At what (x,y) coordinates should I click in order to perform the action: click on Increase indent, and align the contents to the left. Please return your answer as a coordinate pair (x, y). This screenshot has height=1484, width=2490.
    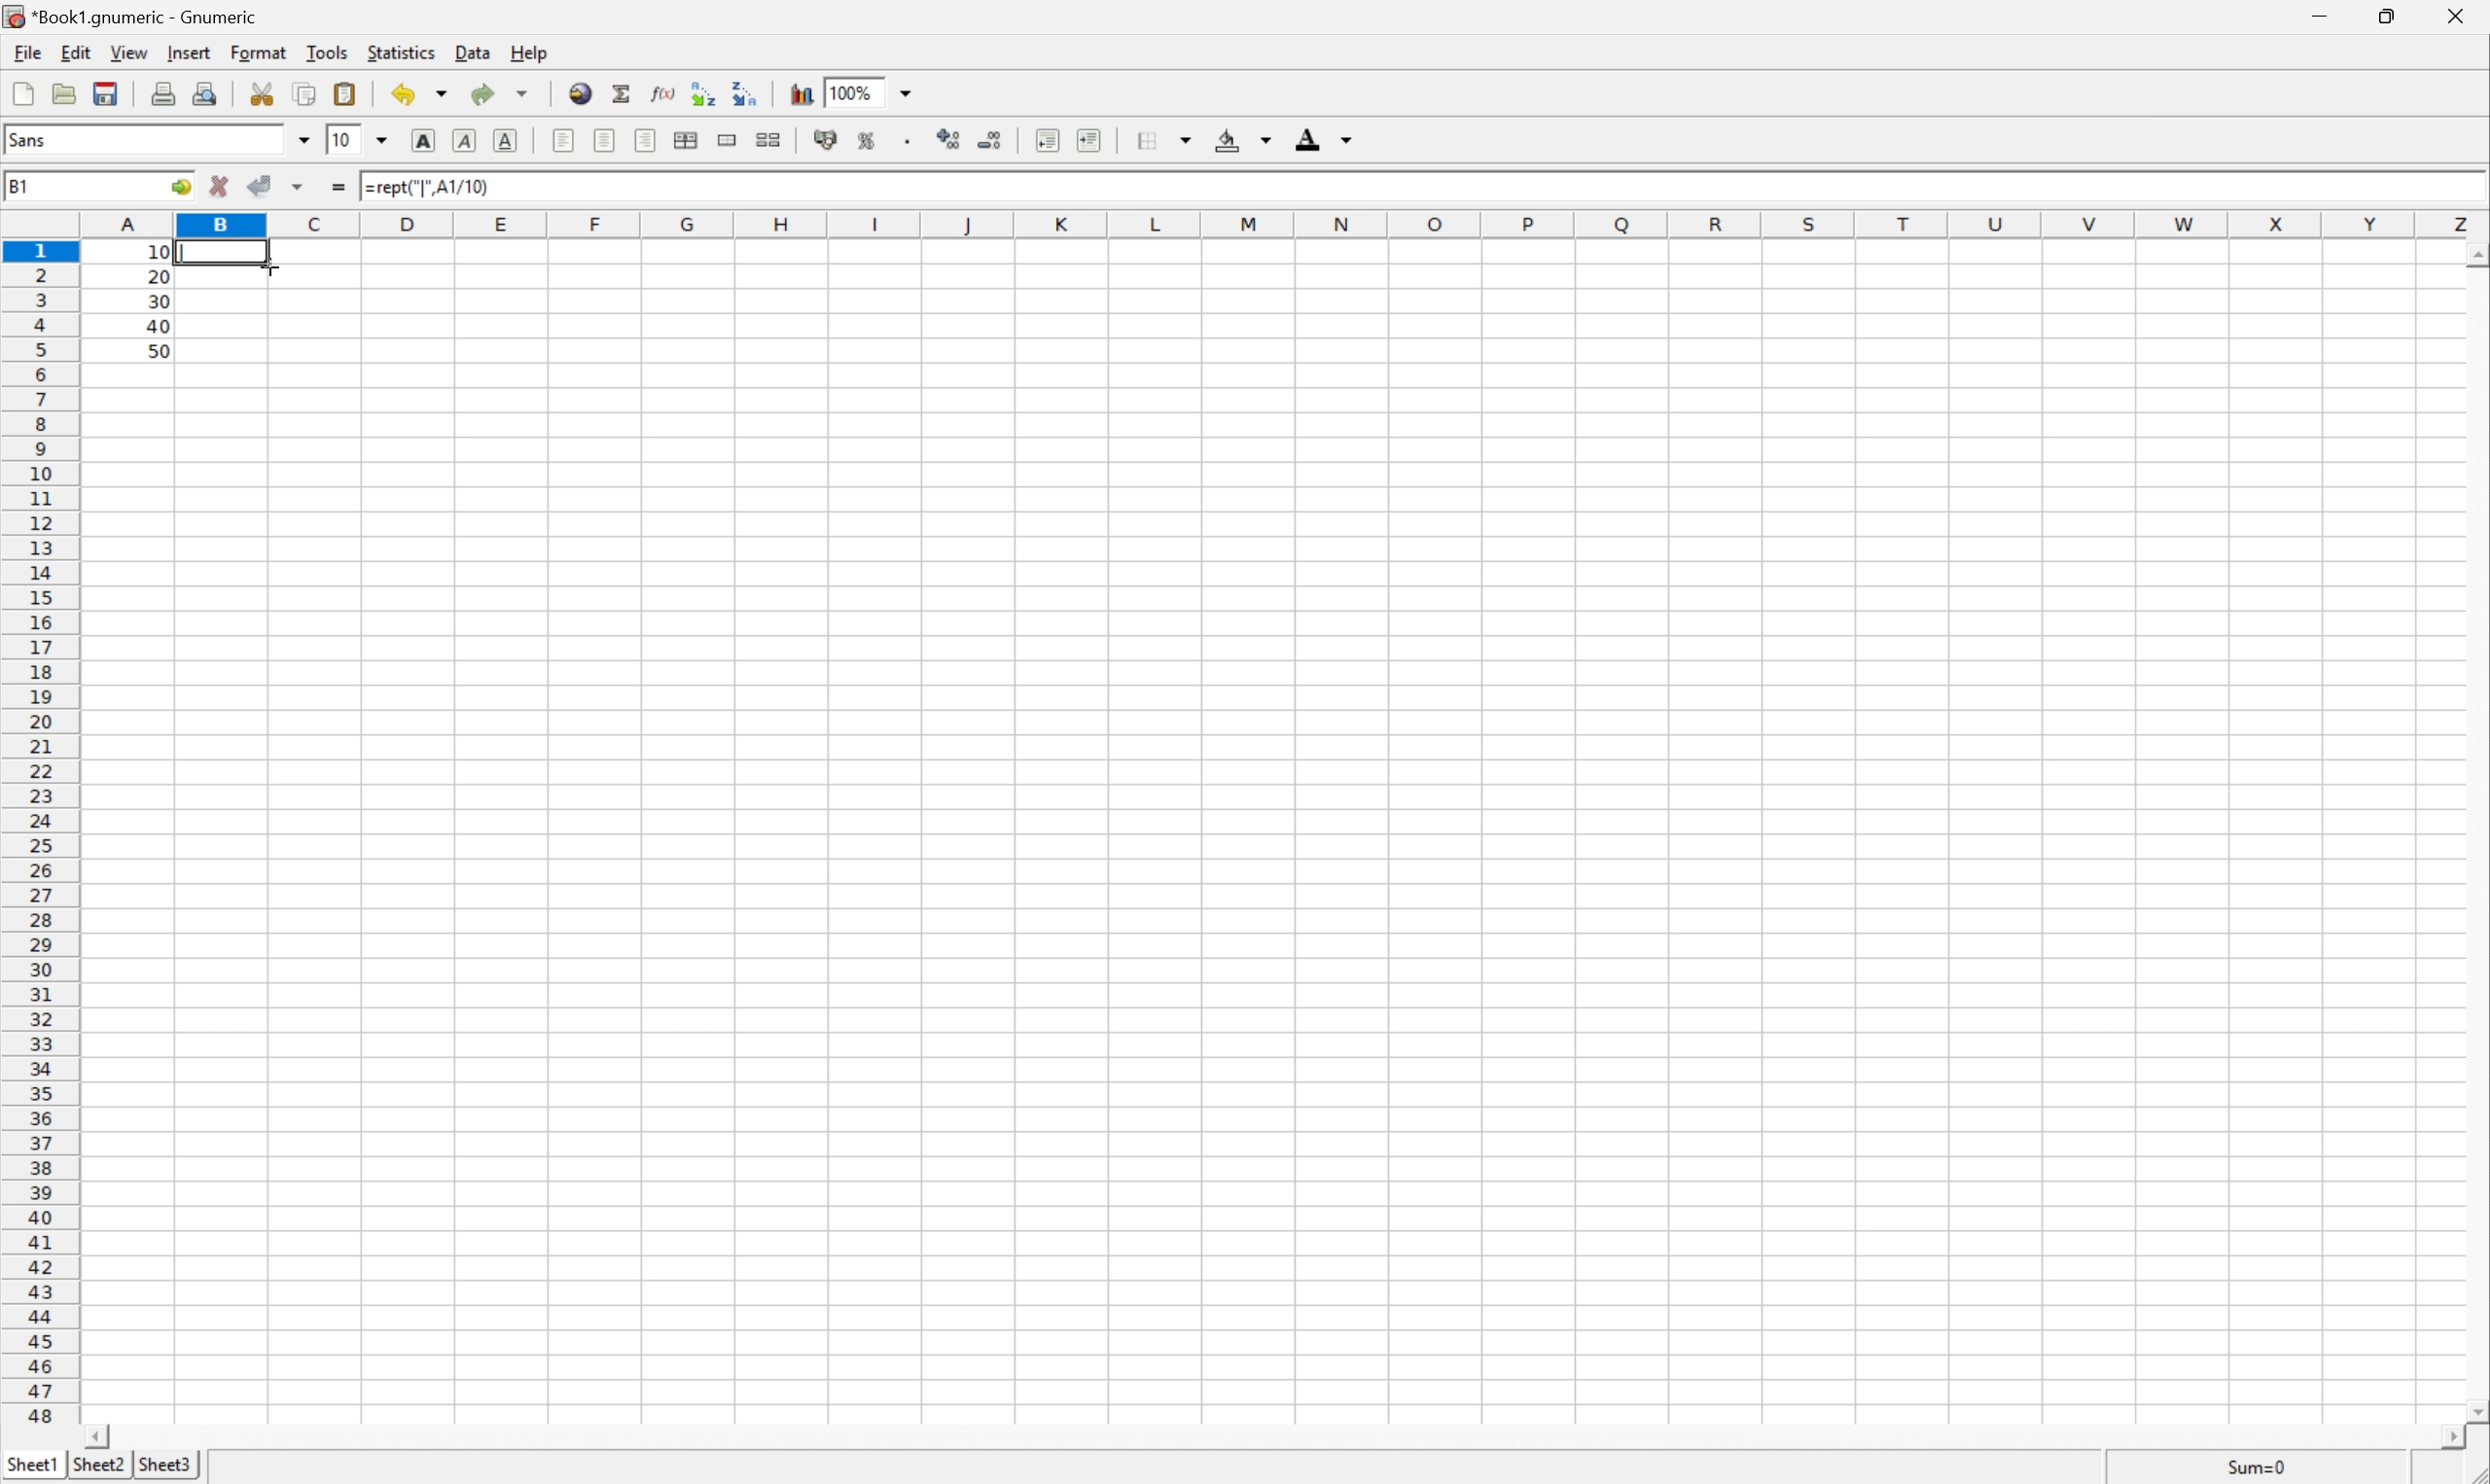
    Looking at the image, I should click on (1090, 140).